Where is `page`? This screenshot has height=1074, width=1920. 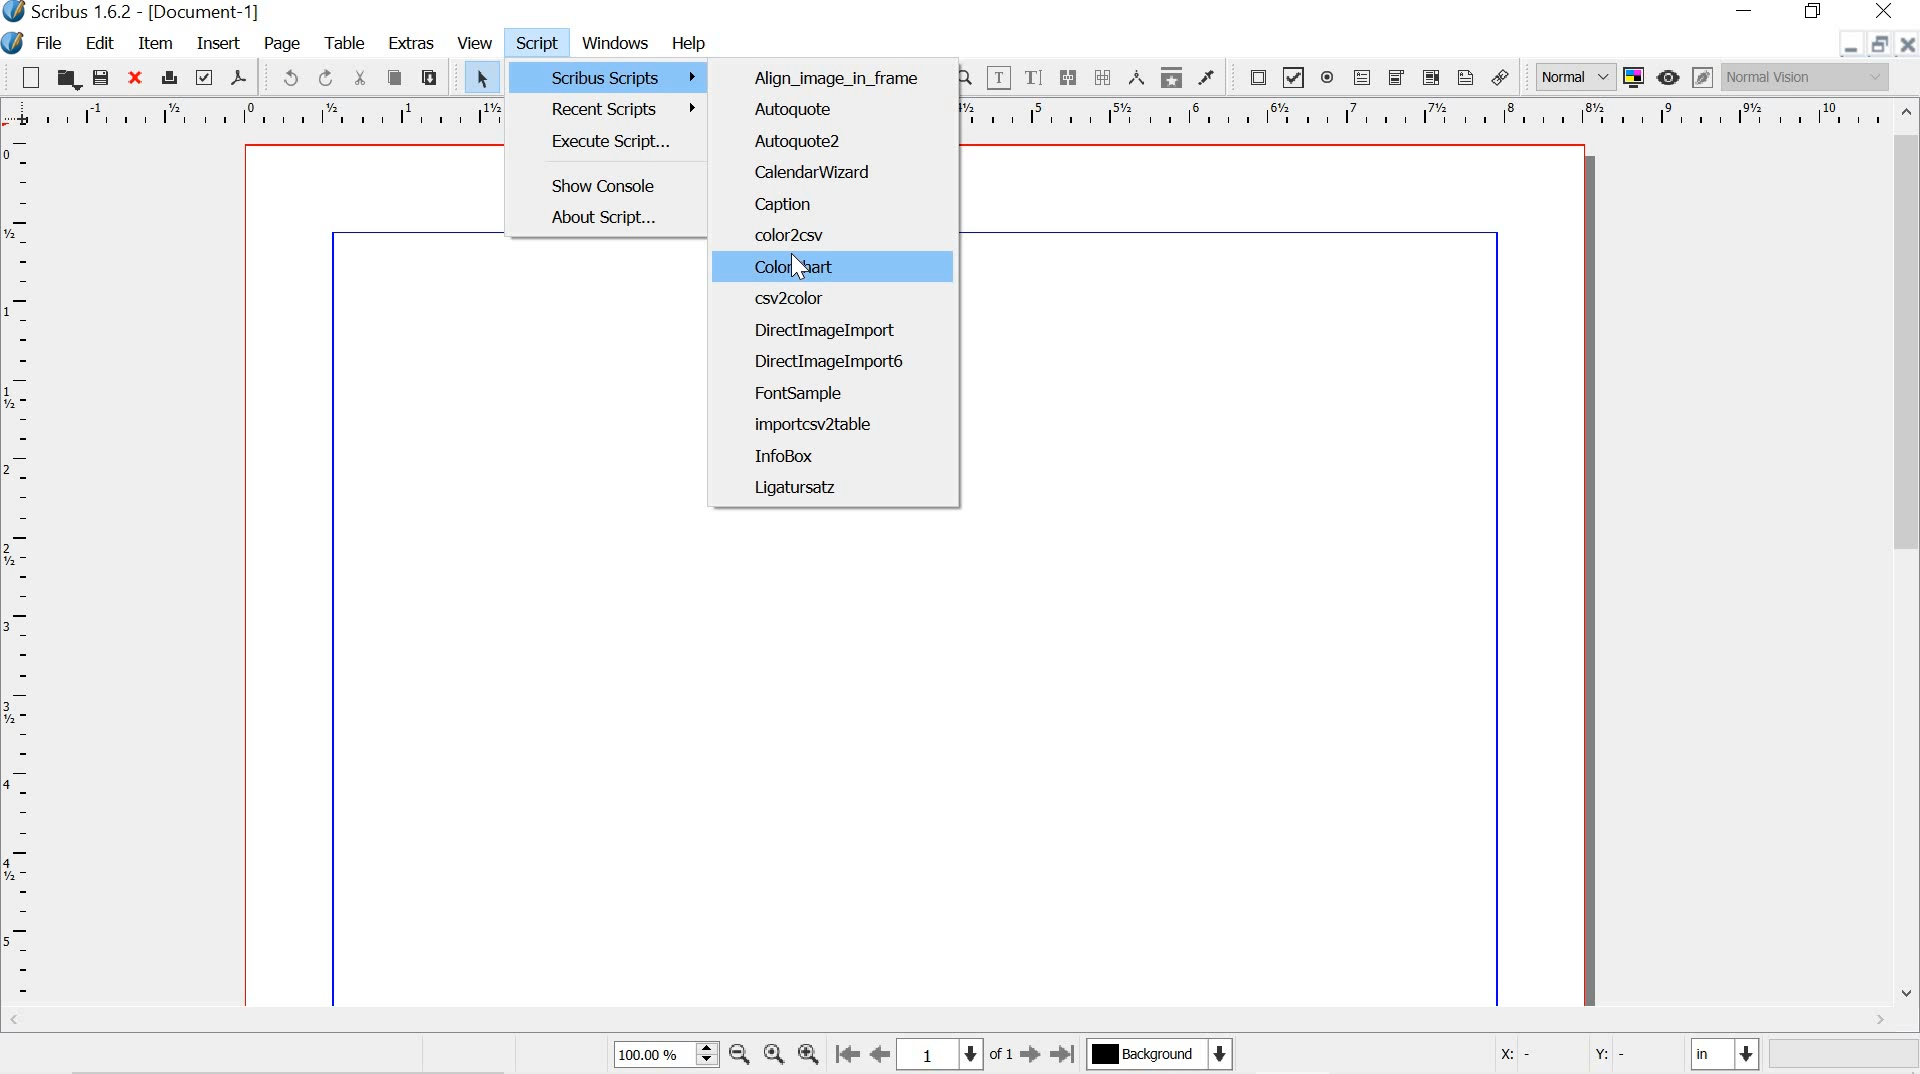 page is located at coordinates (287, 44).